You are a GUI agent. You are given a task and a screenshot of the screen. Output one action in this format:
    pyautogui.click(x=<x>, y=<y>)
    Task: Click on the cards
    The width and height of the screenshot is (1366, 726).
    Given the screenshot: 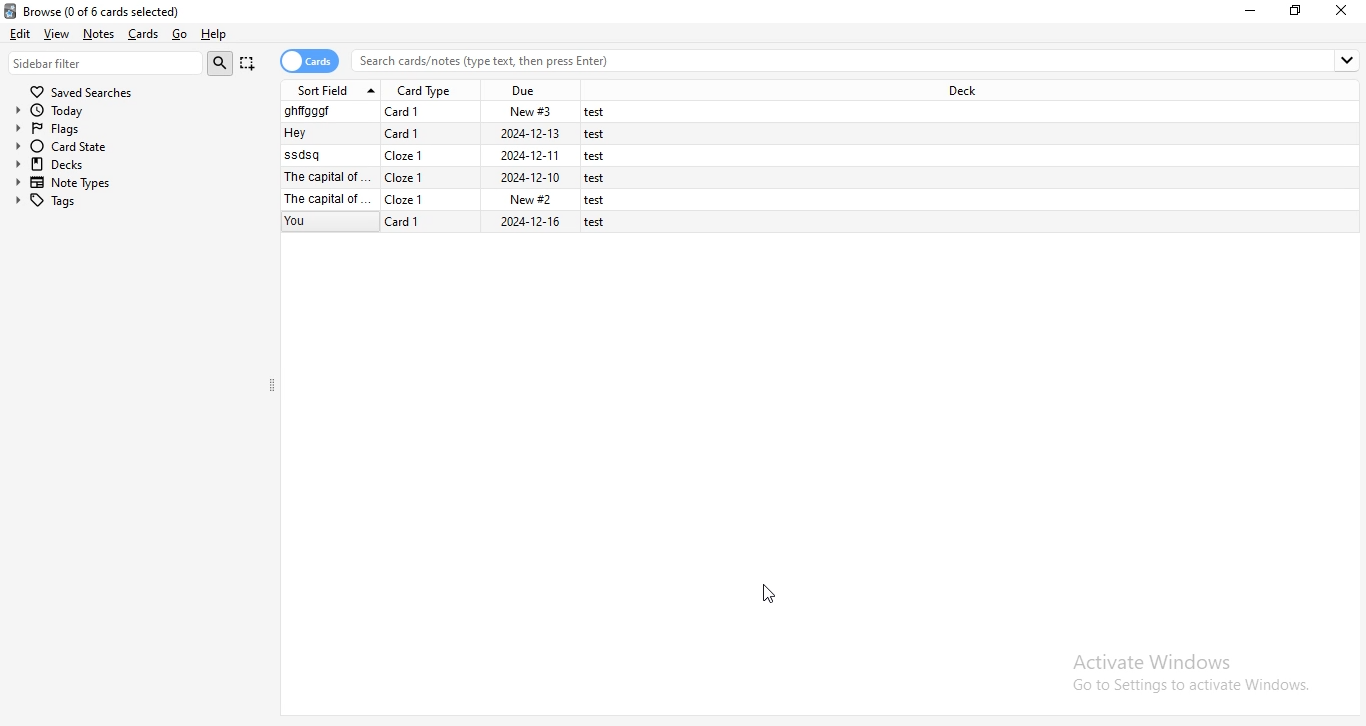 What is the action you would take?
    pyautogui.click(x=311, y=61)
    